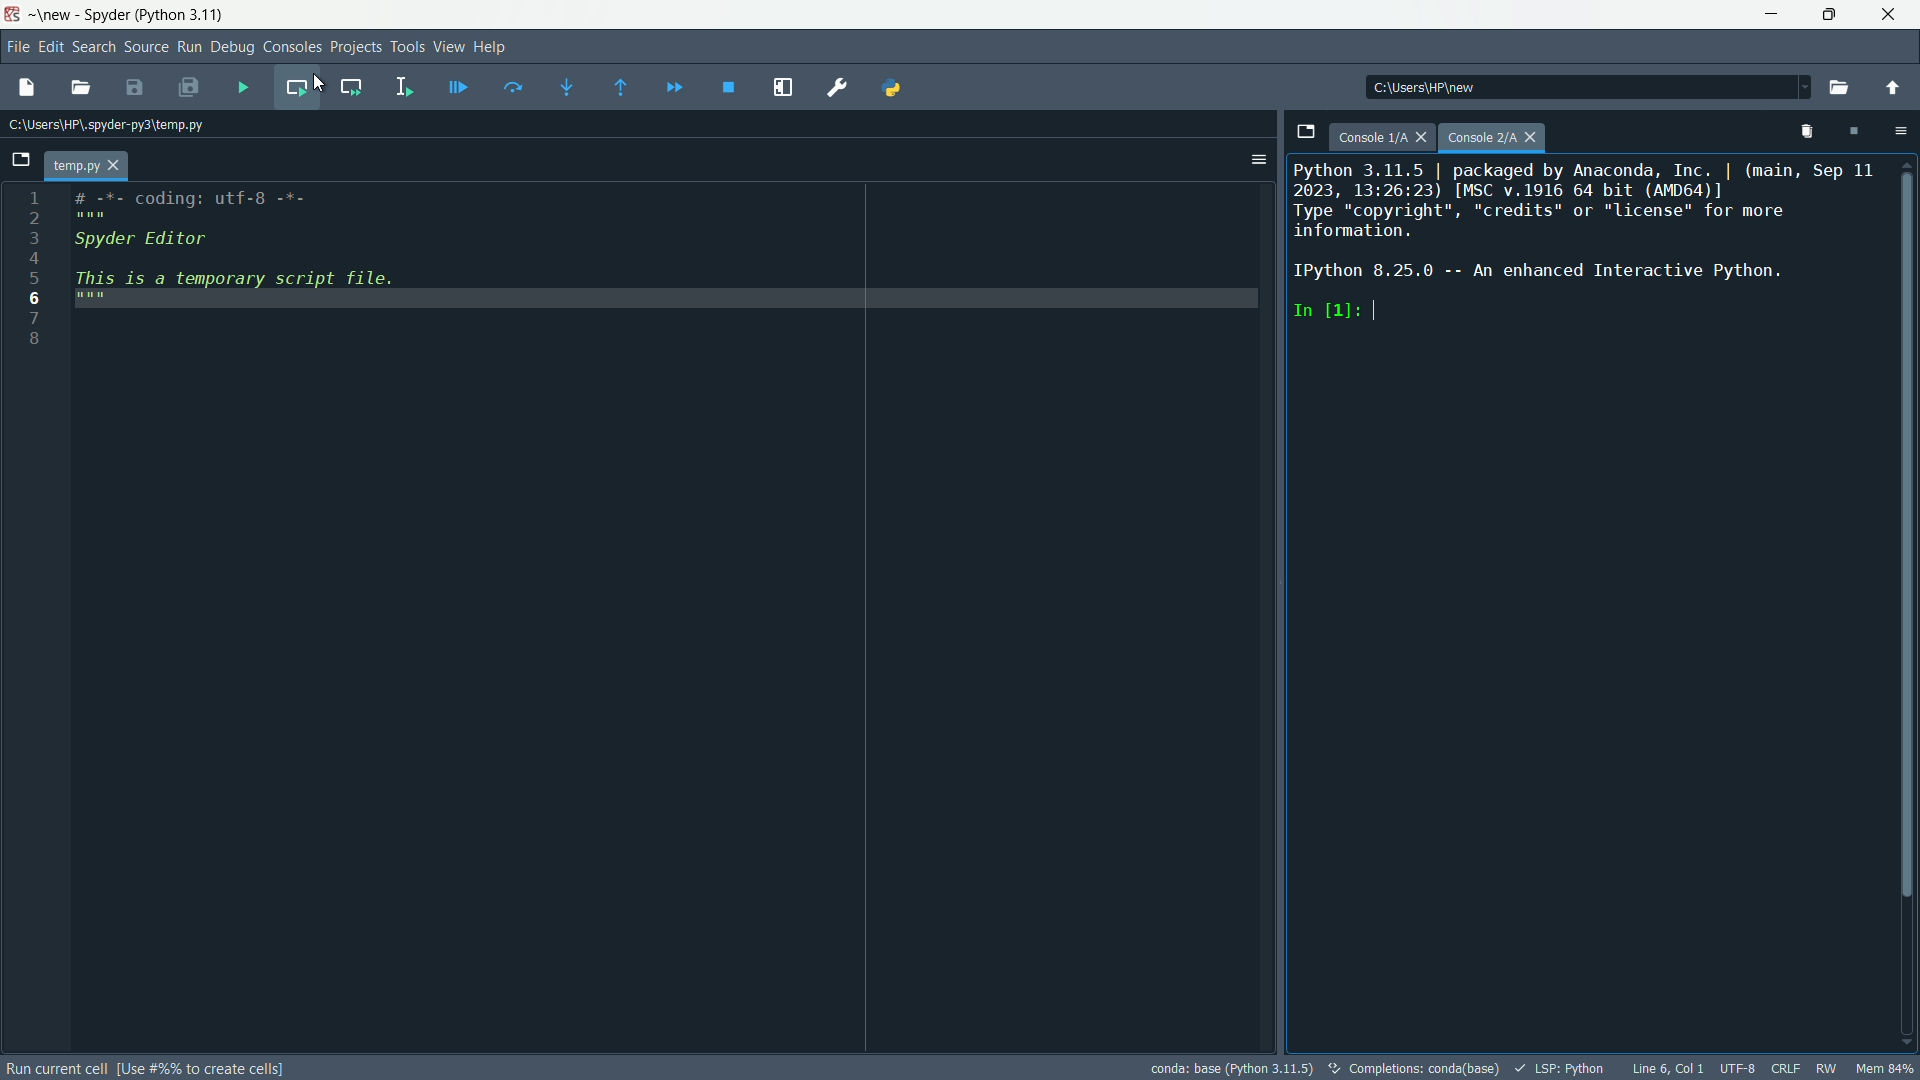  What do you see at coordinates (70, 165) in the screenshot?
I see `temp.py` at bounding box center [70, 165].